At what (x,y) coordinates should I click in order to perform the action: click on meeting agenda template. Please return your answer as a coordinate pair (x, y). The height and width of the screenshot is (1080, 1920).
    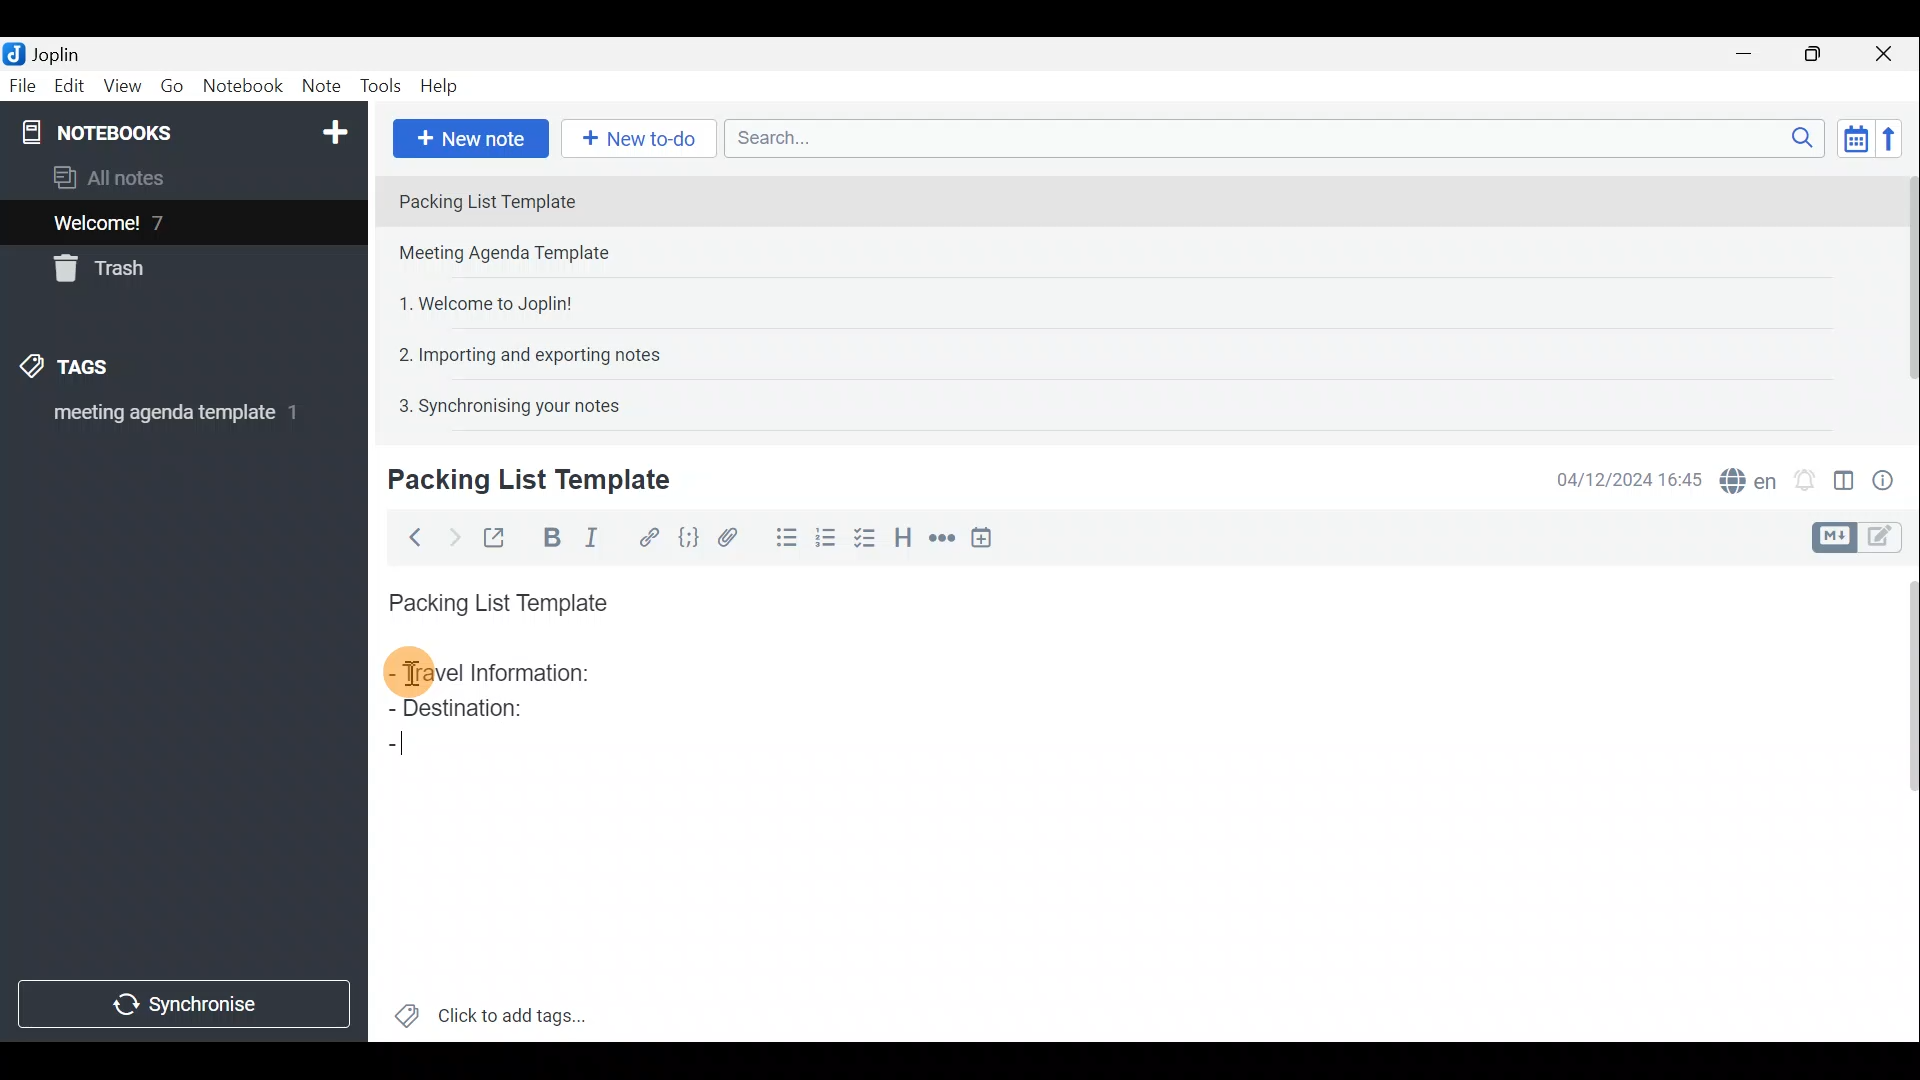
    Looking at the image, I should click on (172, 419).